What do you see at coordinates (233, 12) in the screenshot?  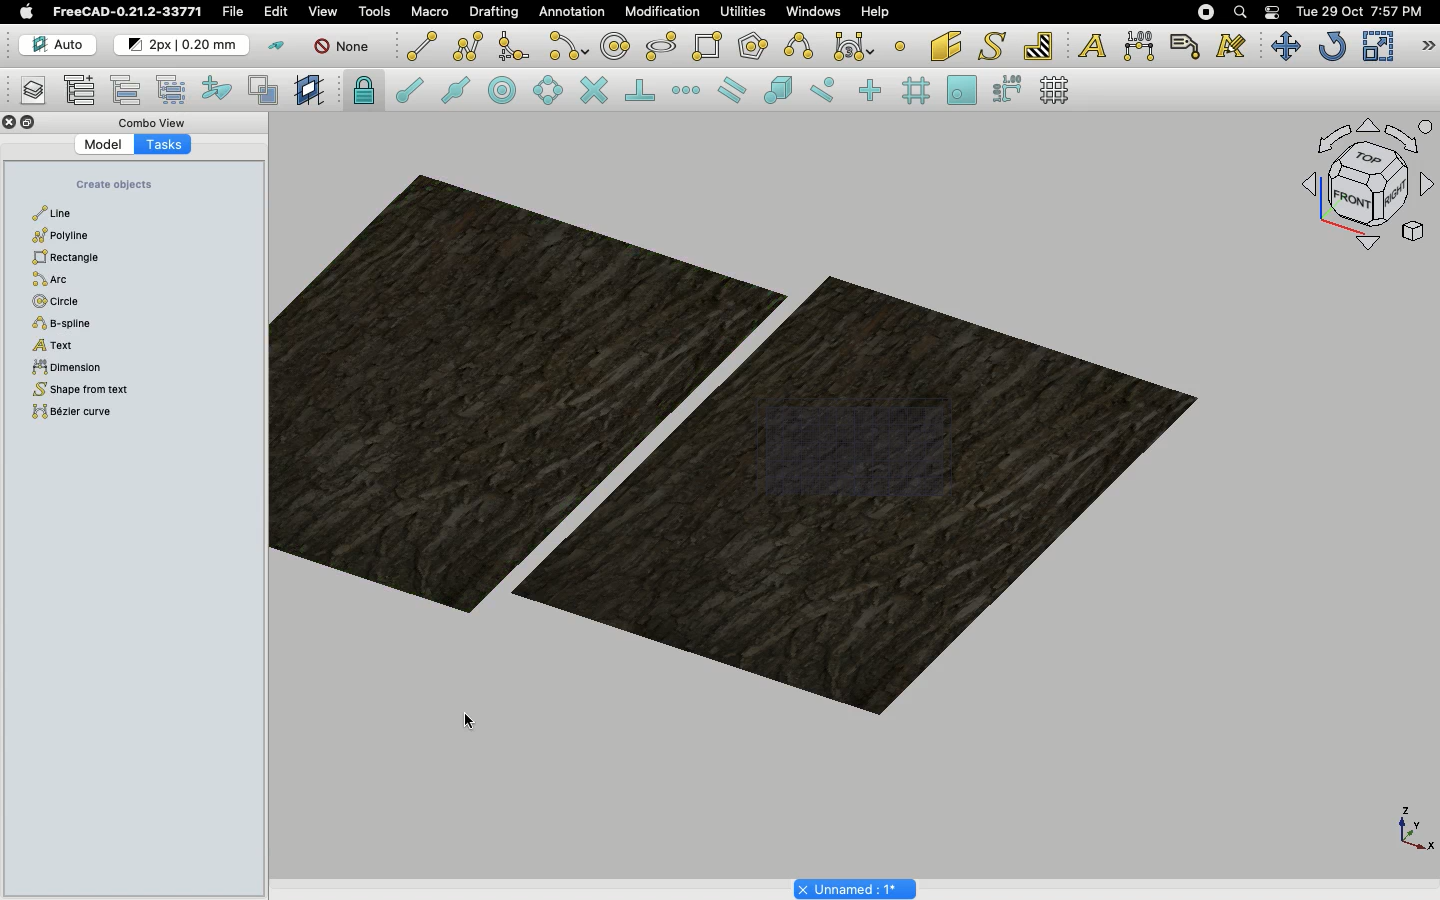 I see `File` at bounding box center [233, 12].